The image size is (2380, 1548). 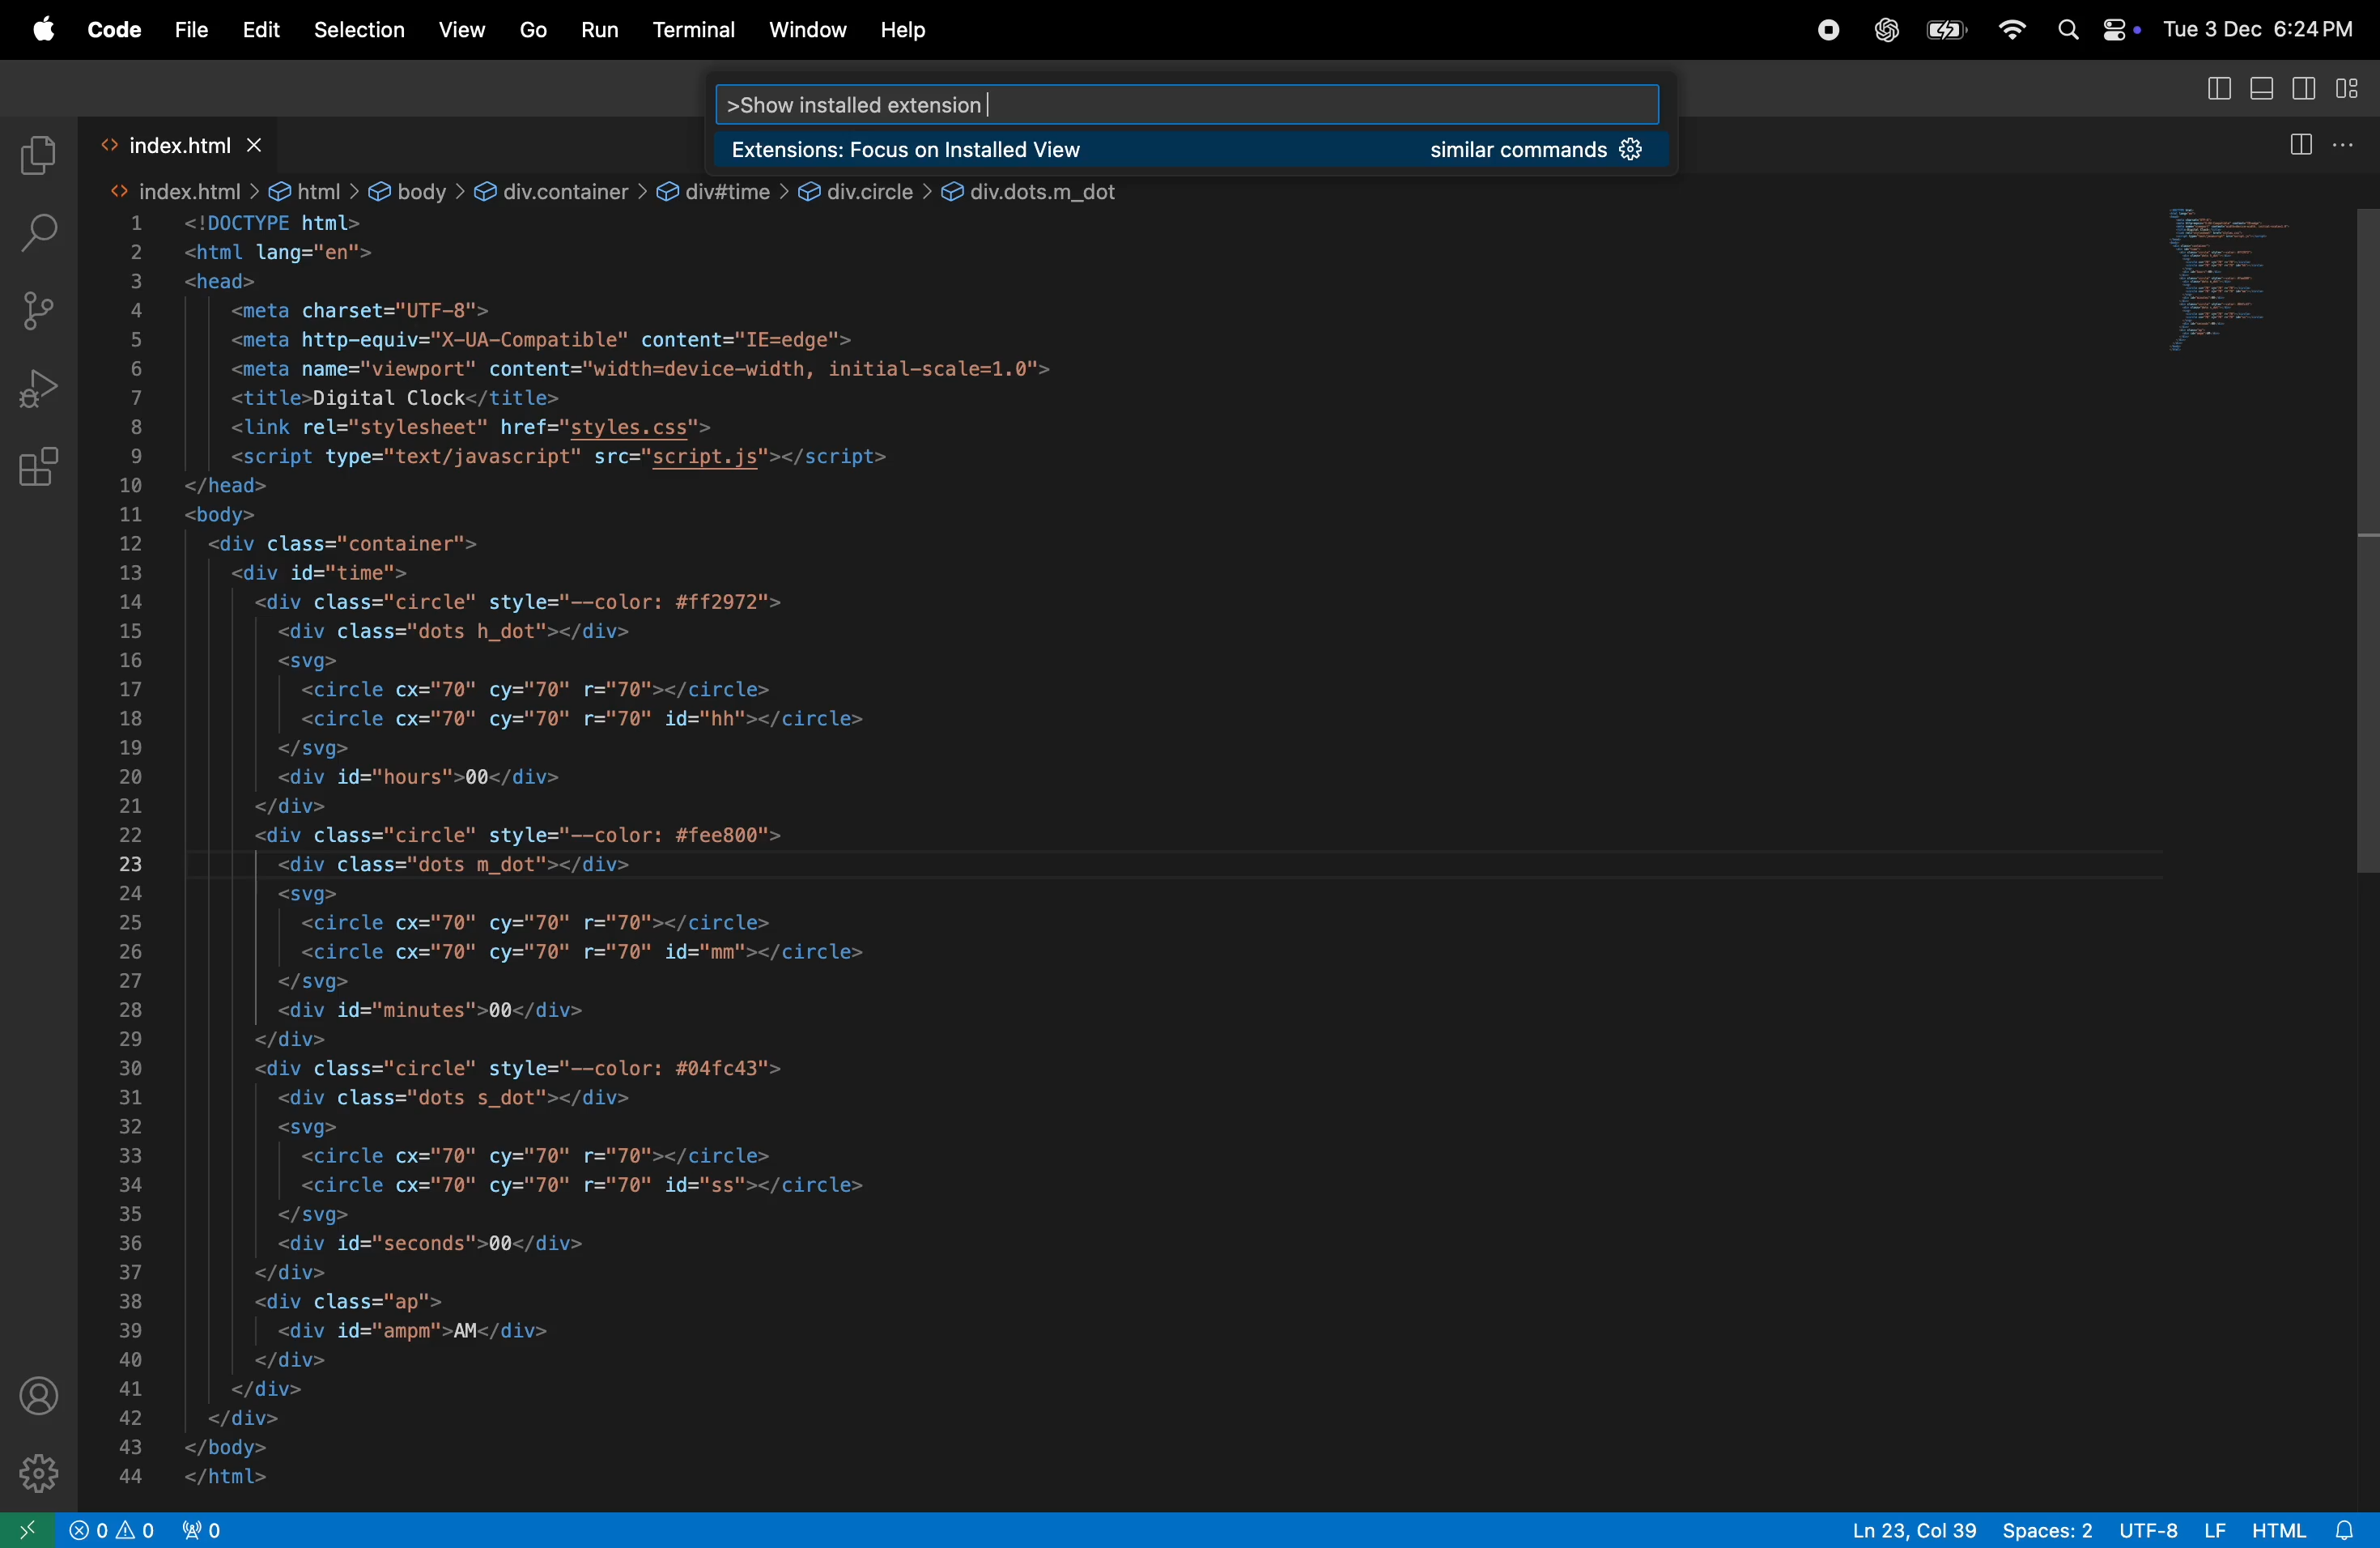 What do you see at coordinates (863, 97) in the screenshot?
I see `show installed extensions` at bounding box center [863, 97].